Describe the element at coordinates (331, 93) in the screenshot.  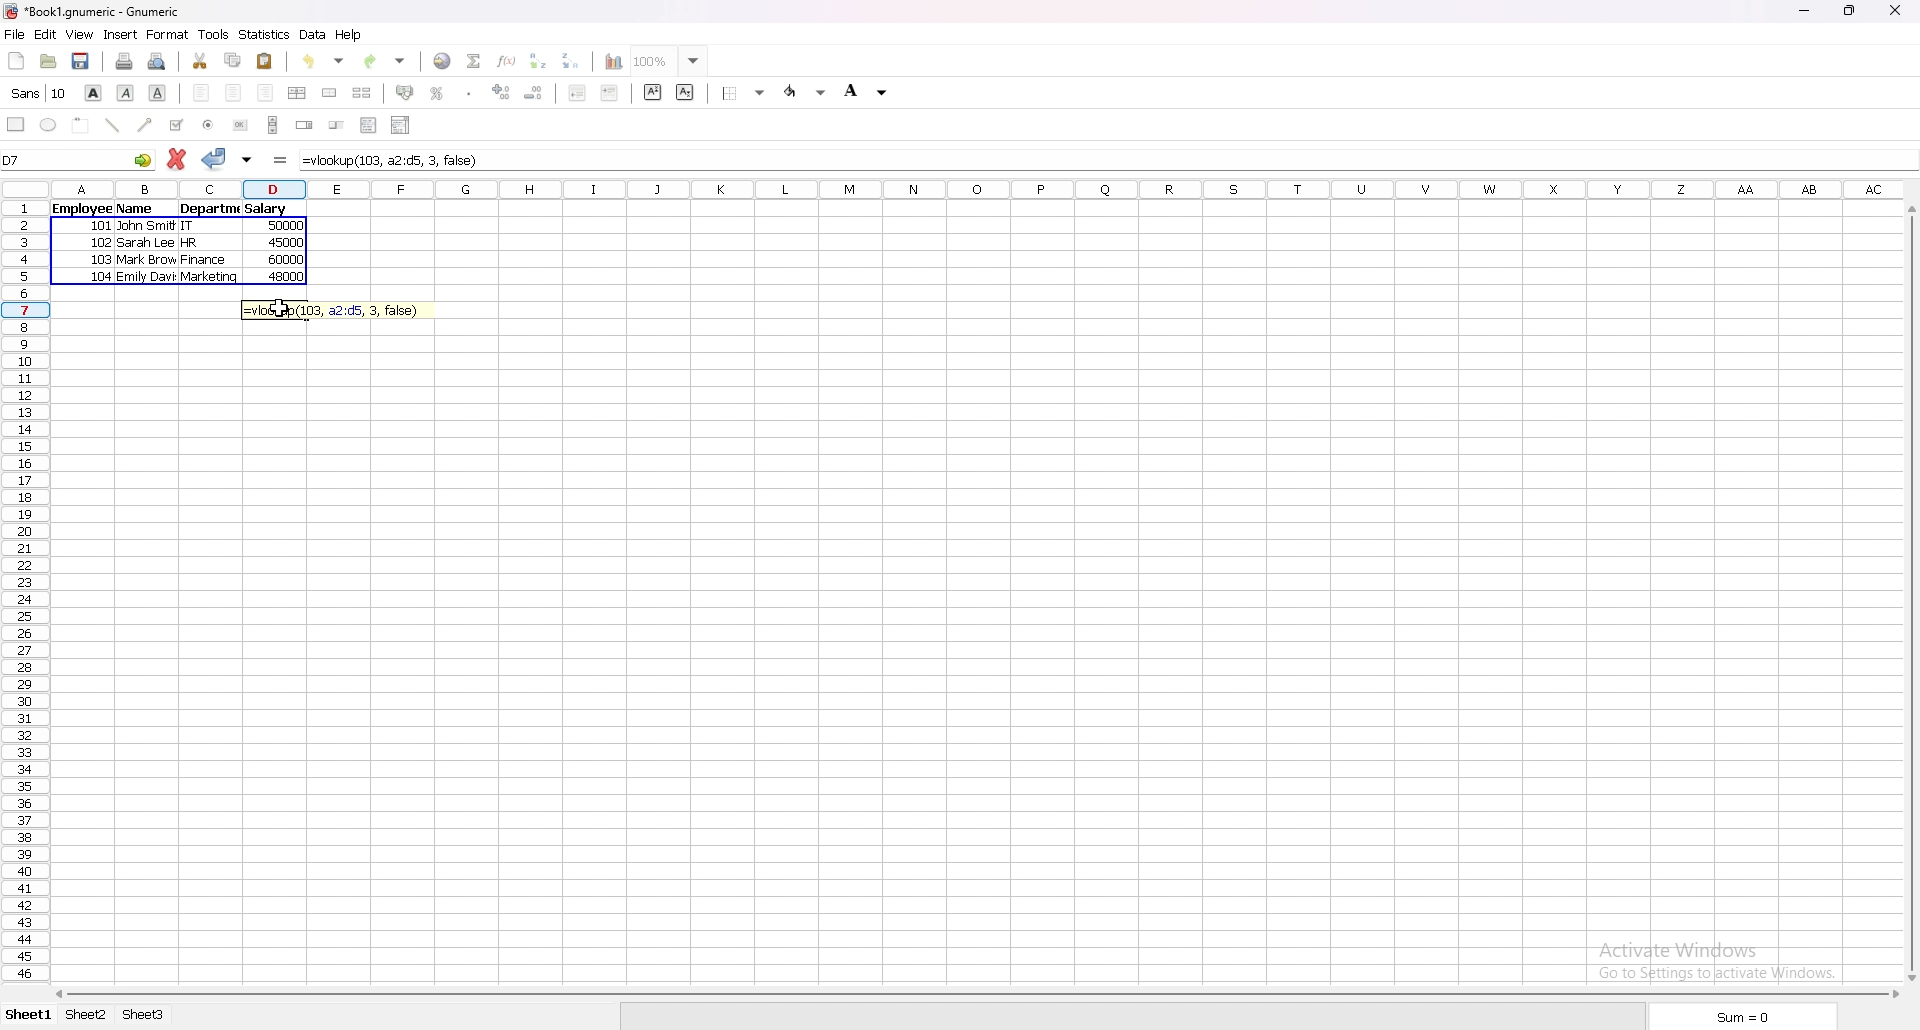
I see `merge` at that location.